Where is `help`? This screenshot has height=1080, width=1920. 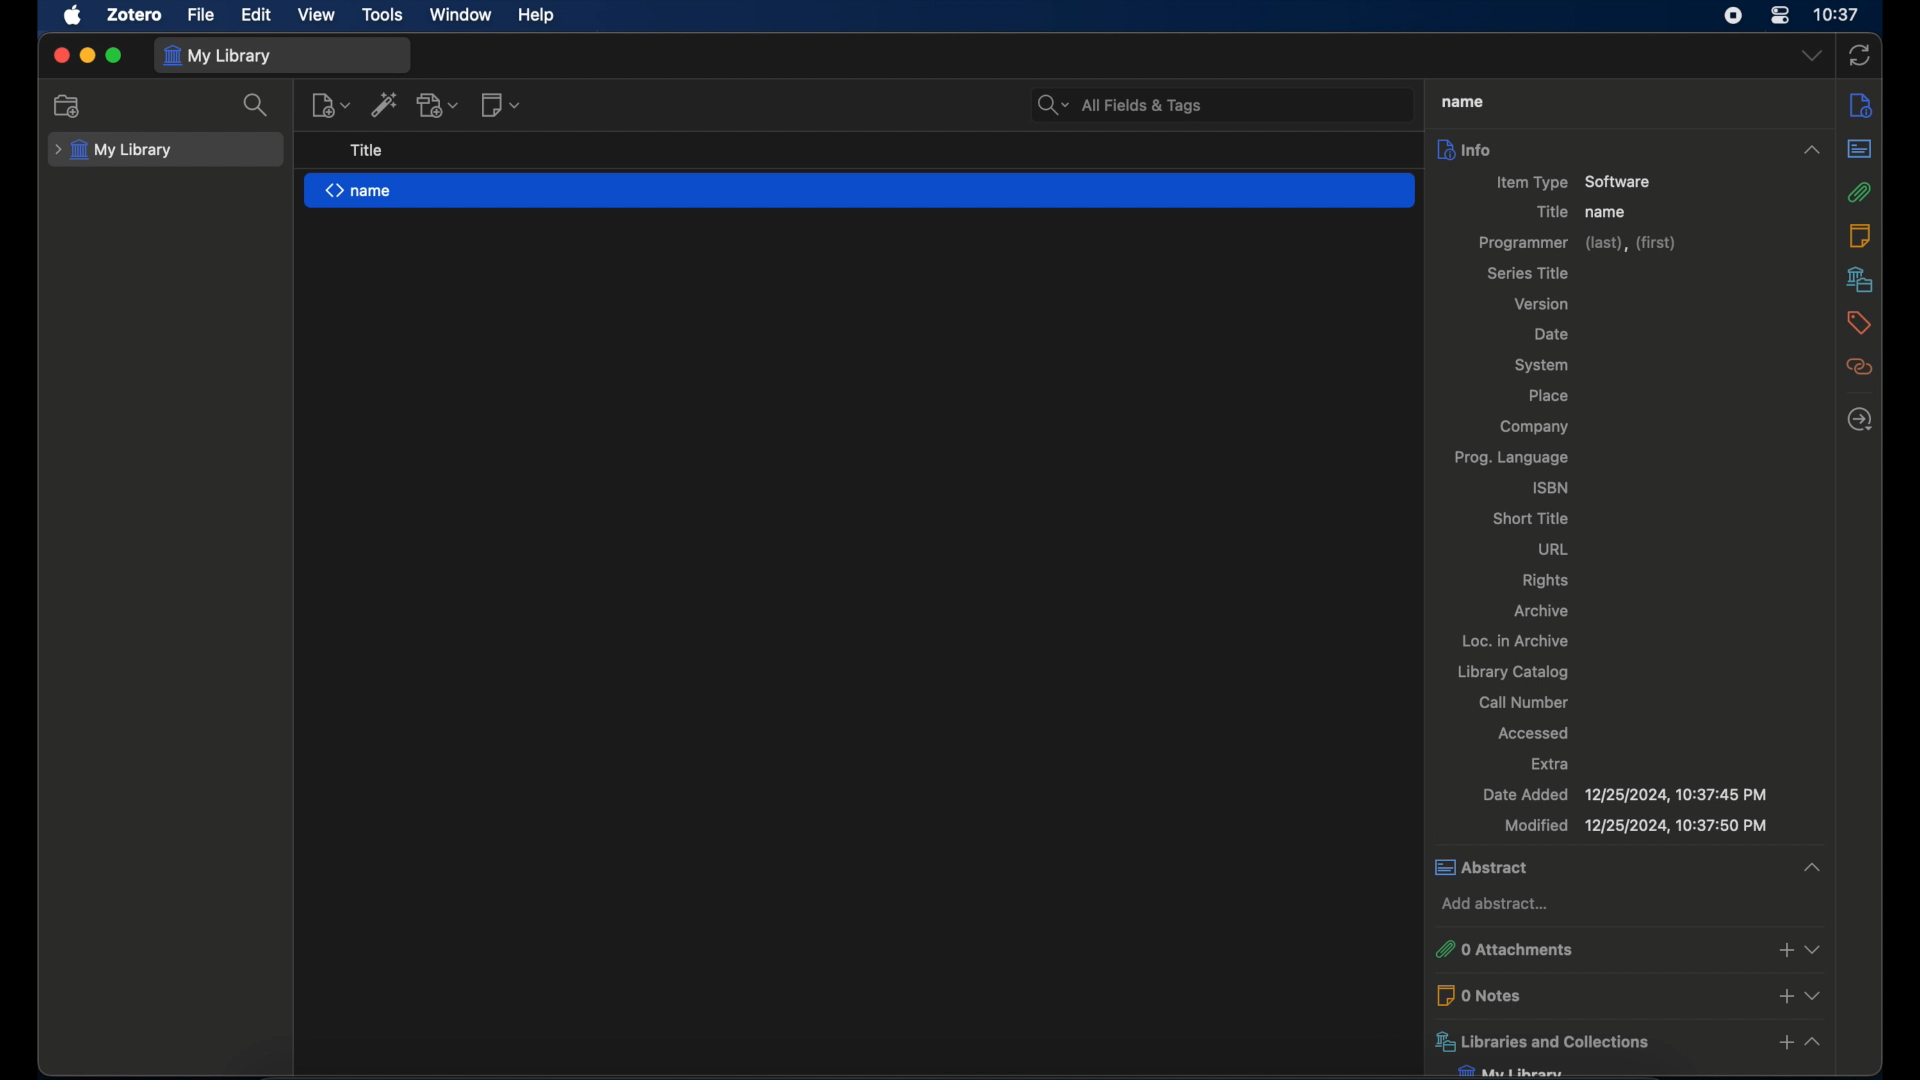
help is located at coordinates (535, 16).